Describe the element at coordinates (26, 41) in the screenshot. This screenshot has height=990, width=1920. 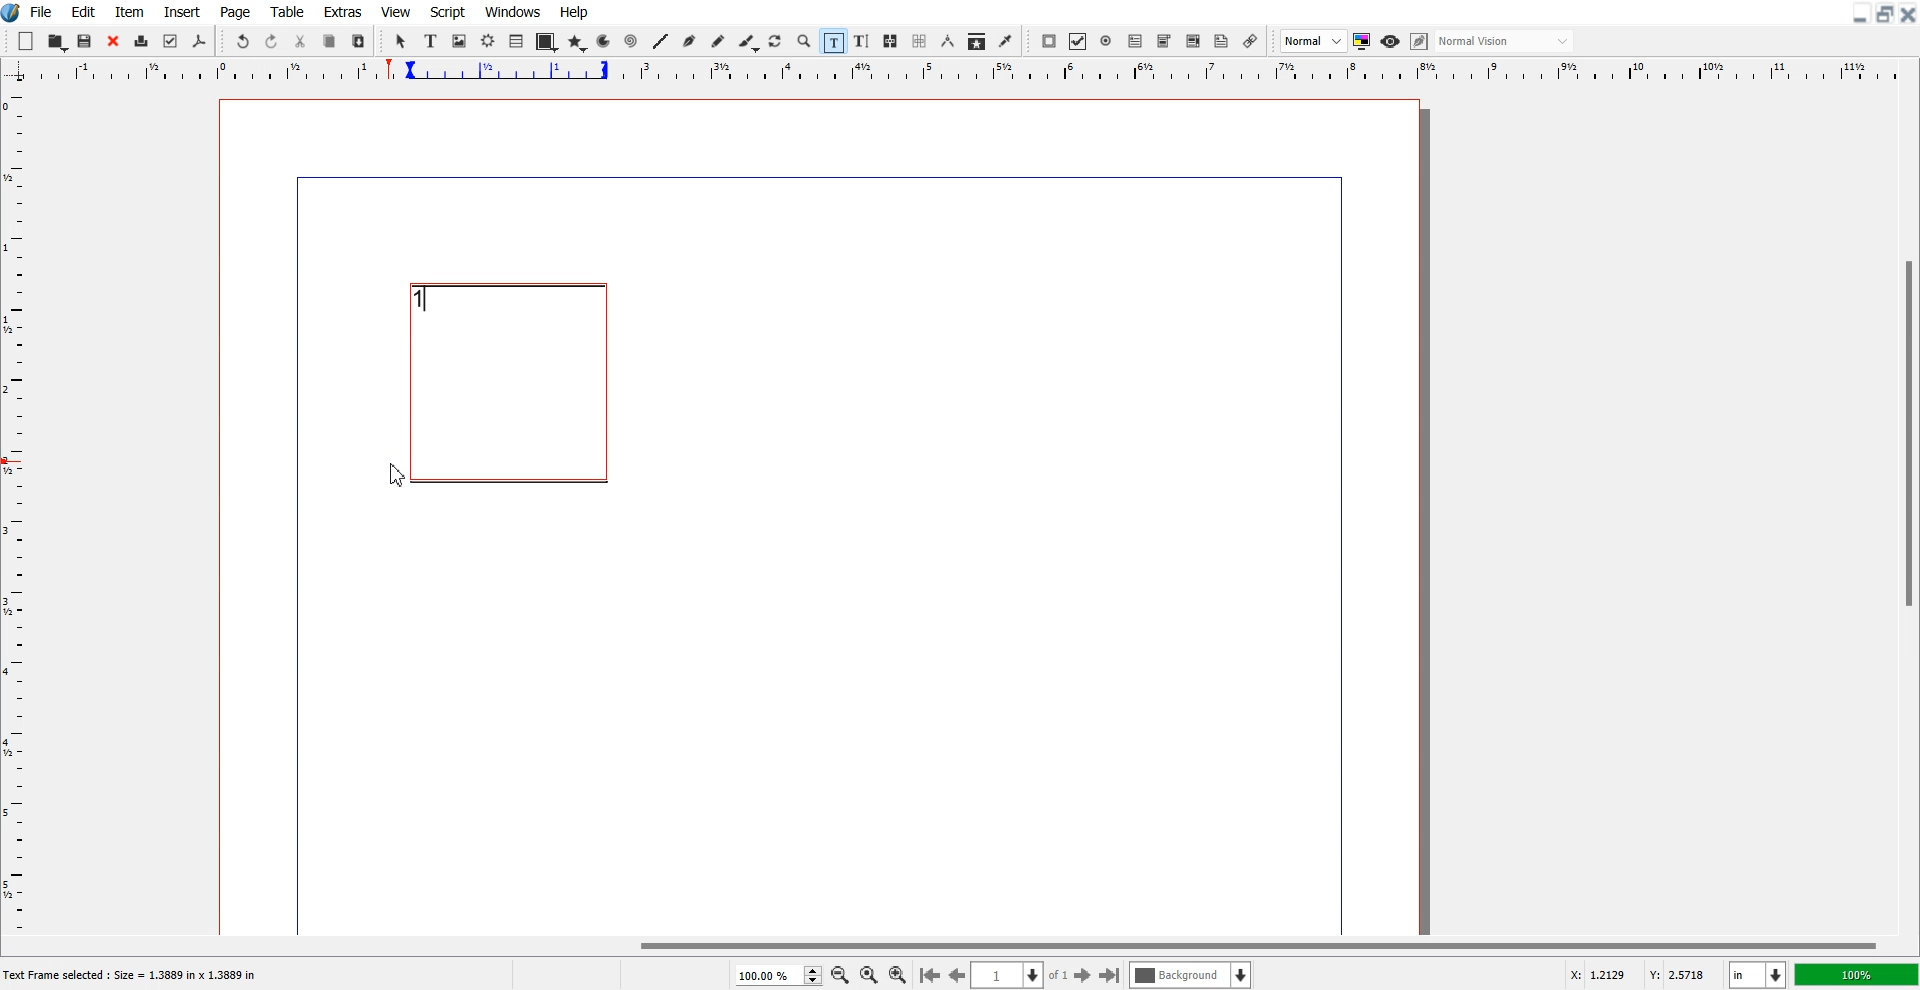
I see `New` at that location.